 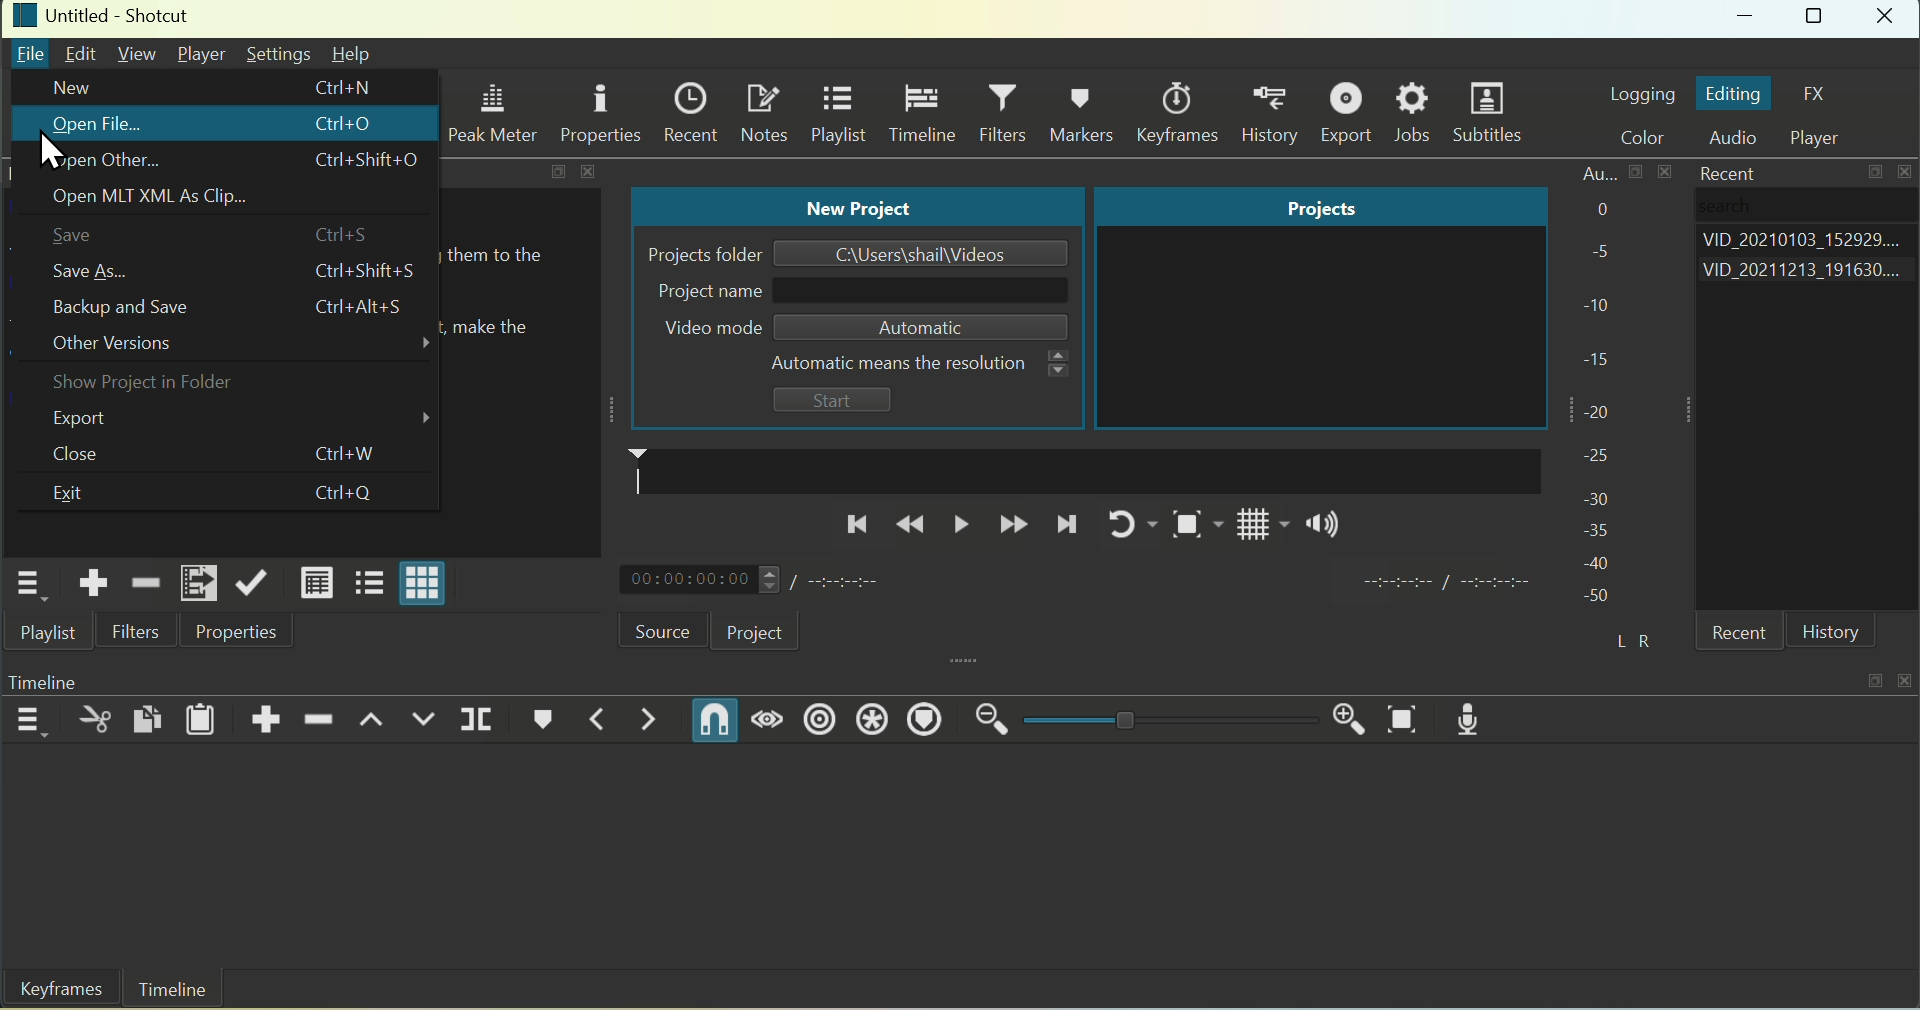 I want to click on Keyframes, so click(x=55, y=991).